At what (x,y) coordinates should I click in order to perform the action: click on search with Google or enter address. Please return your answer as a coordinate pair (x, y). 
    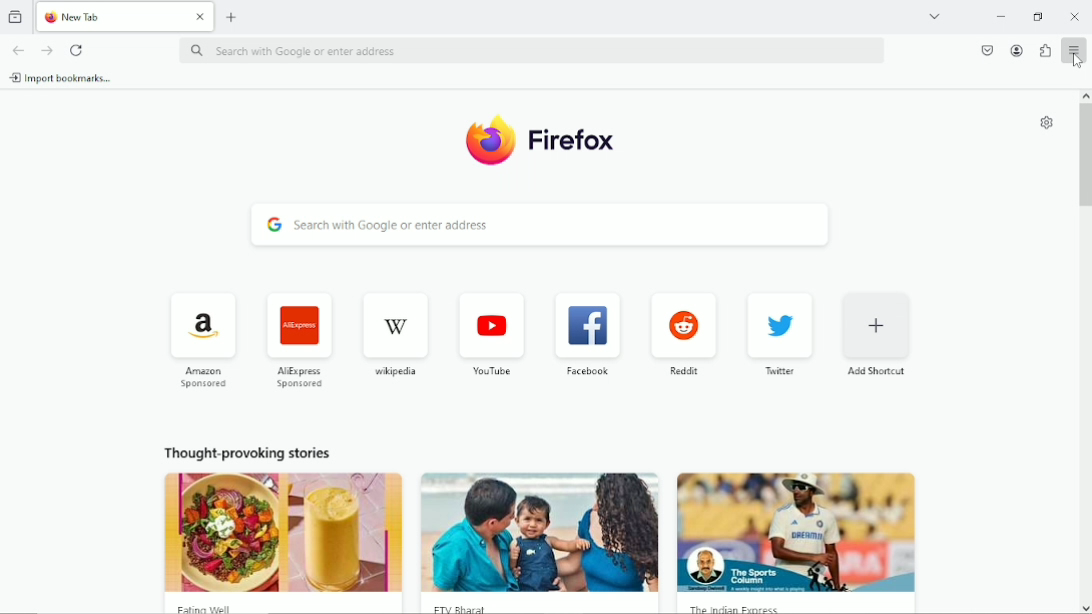
    Looking at the image, I should click on (532, 53).